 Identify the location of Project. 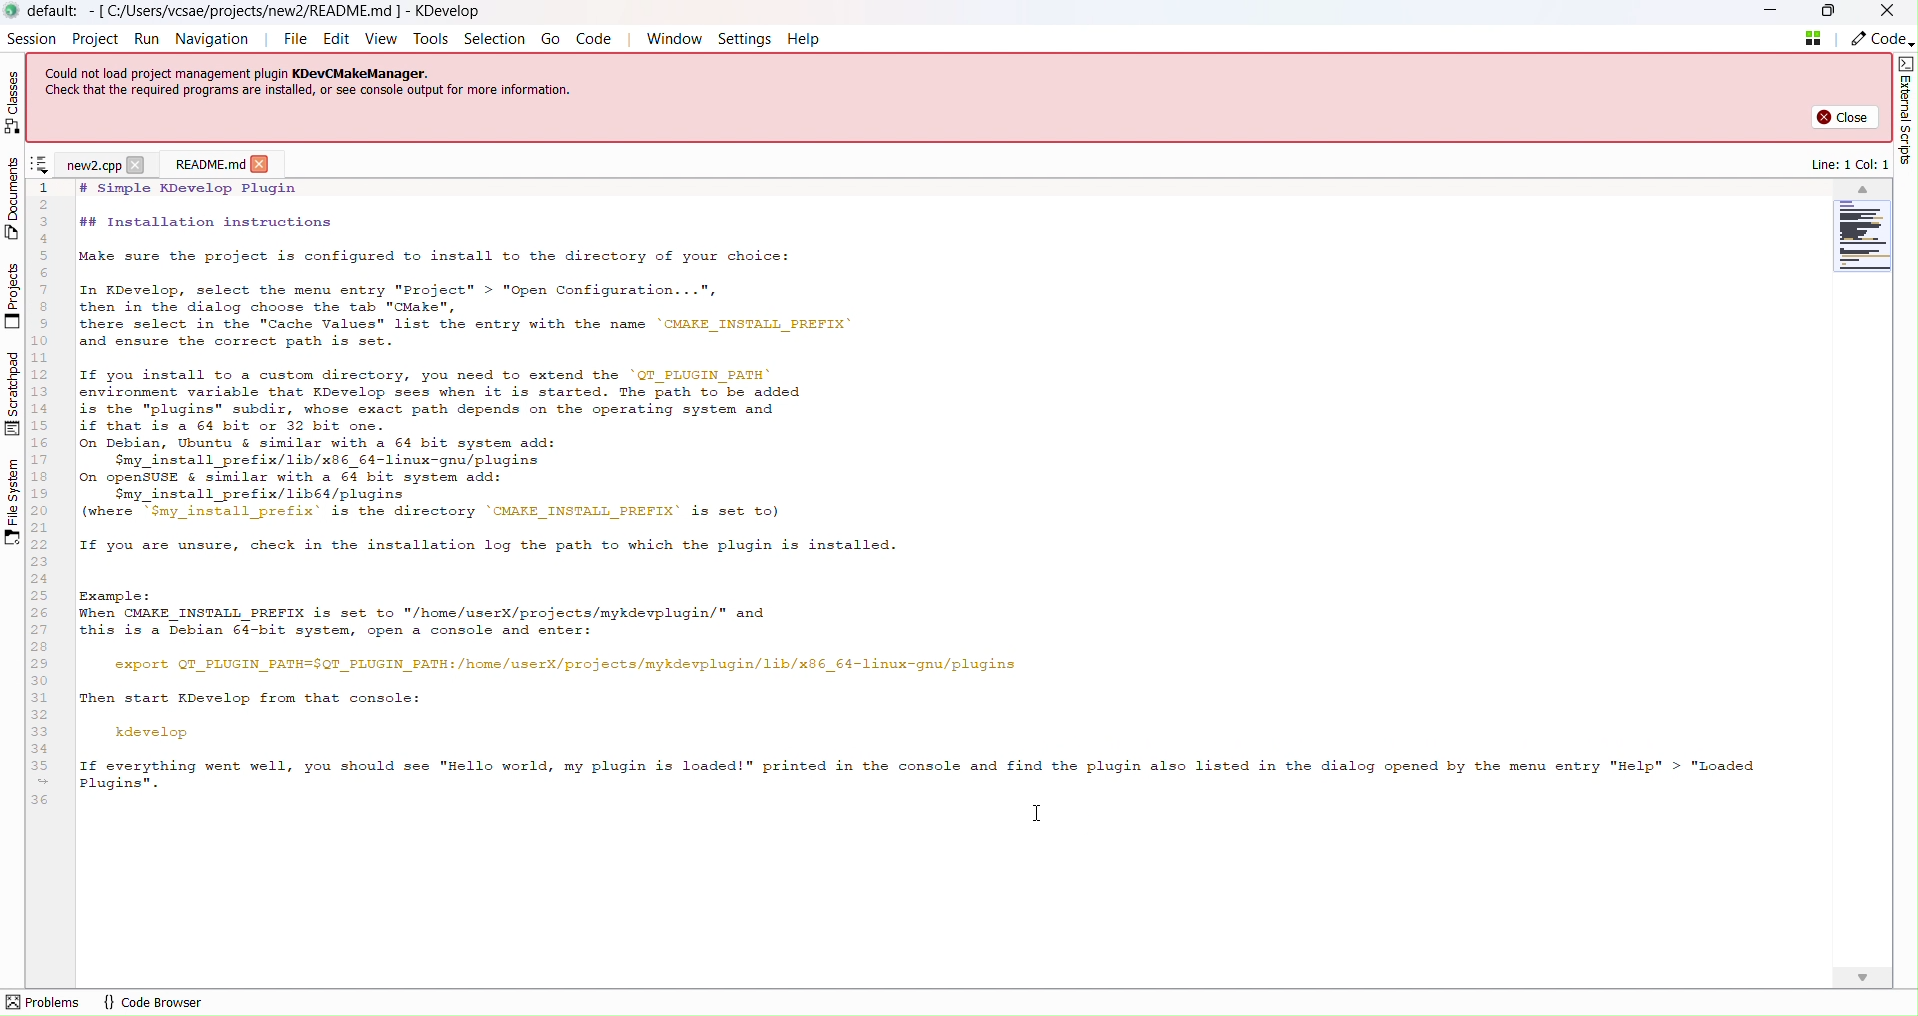
(94, 37).